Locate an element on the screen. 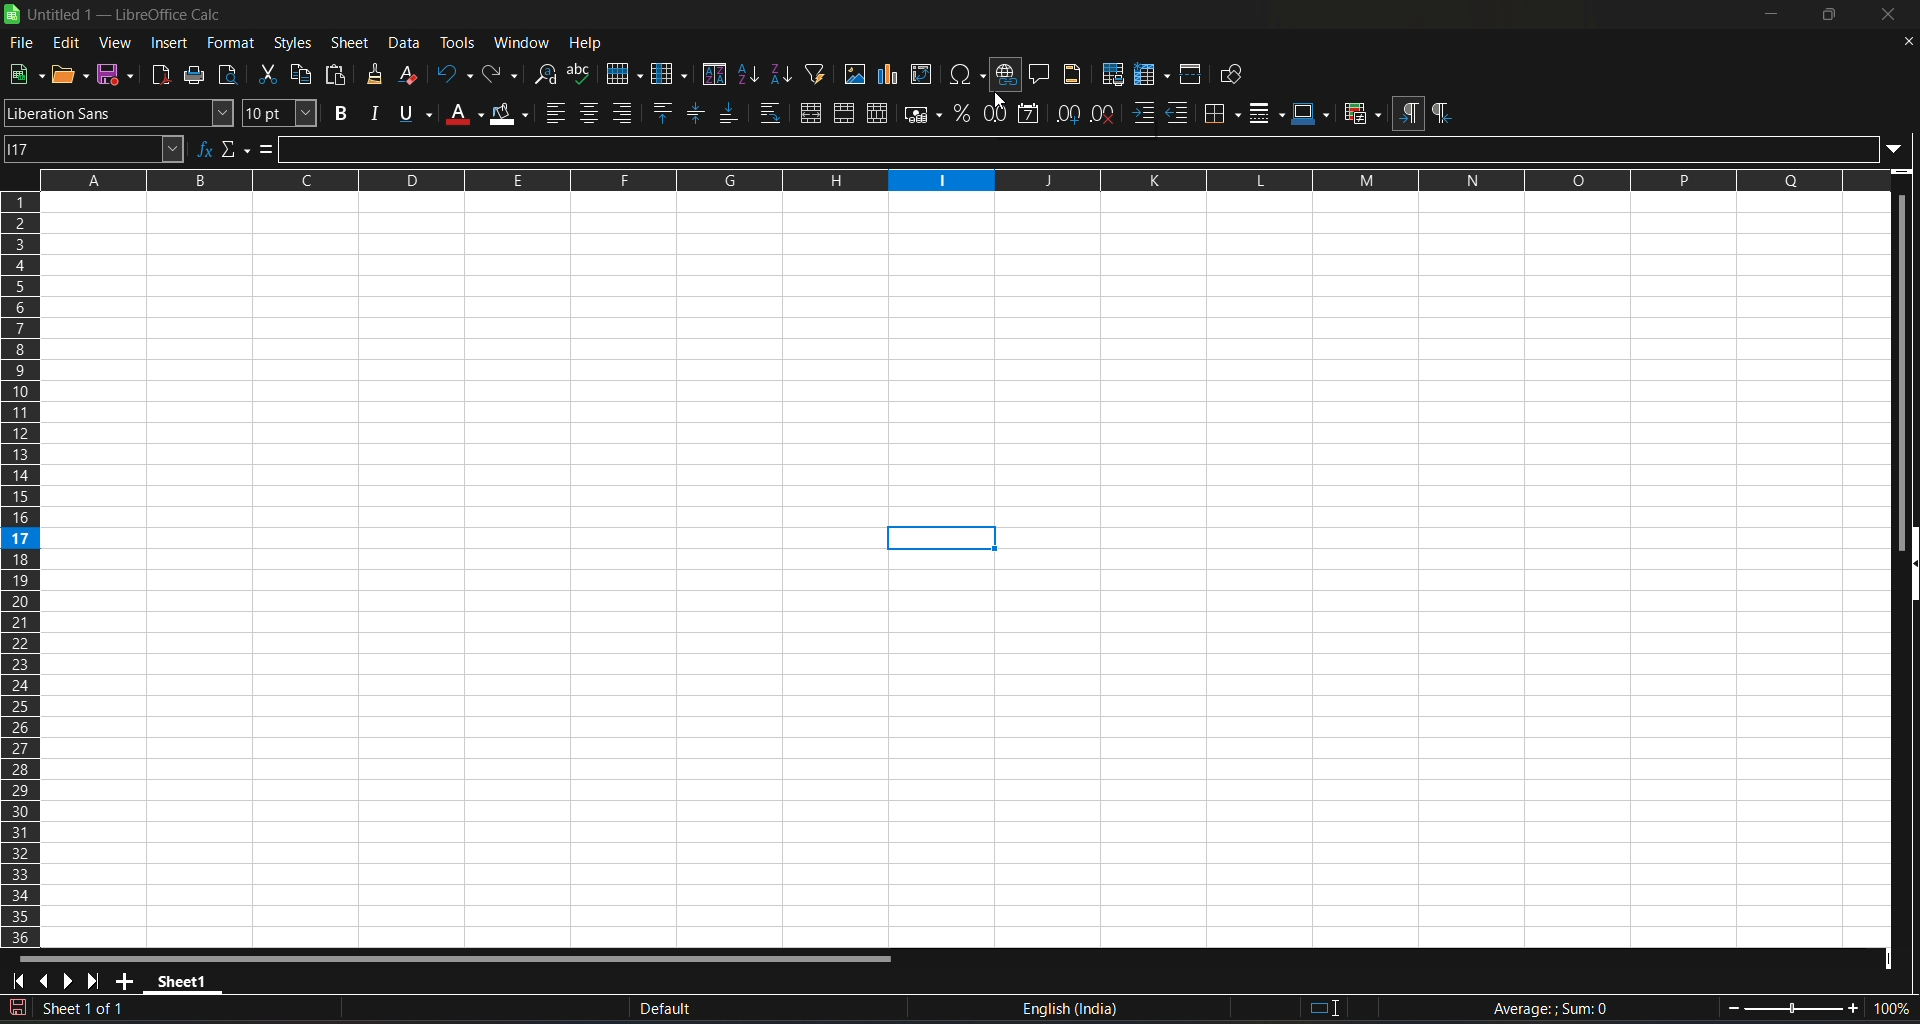 This screenshot has height=1024, width=1920. show draw functions is located at coordinates (1235, 74).